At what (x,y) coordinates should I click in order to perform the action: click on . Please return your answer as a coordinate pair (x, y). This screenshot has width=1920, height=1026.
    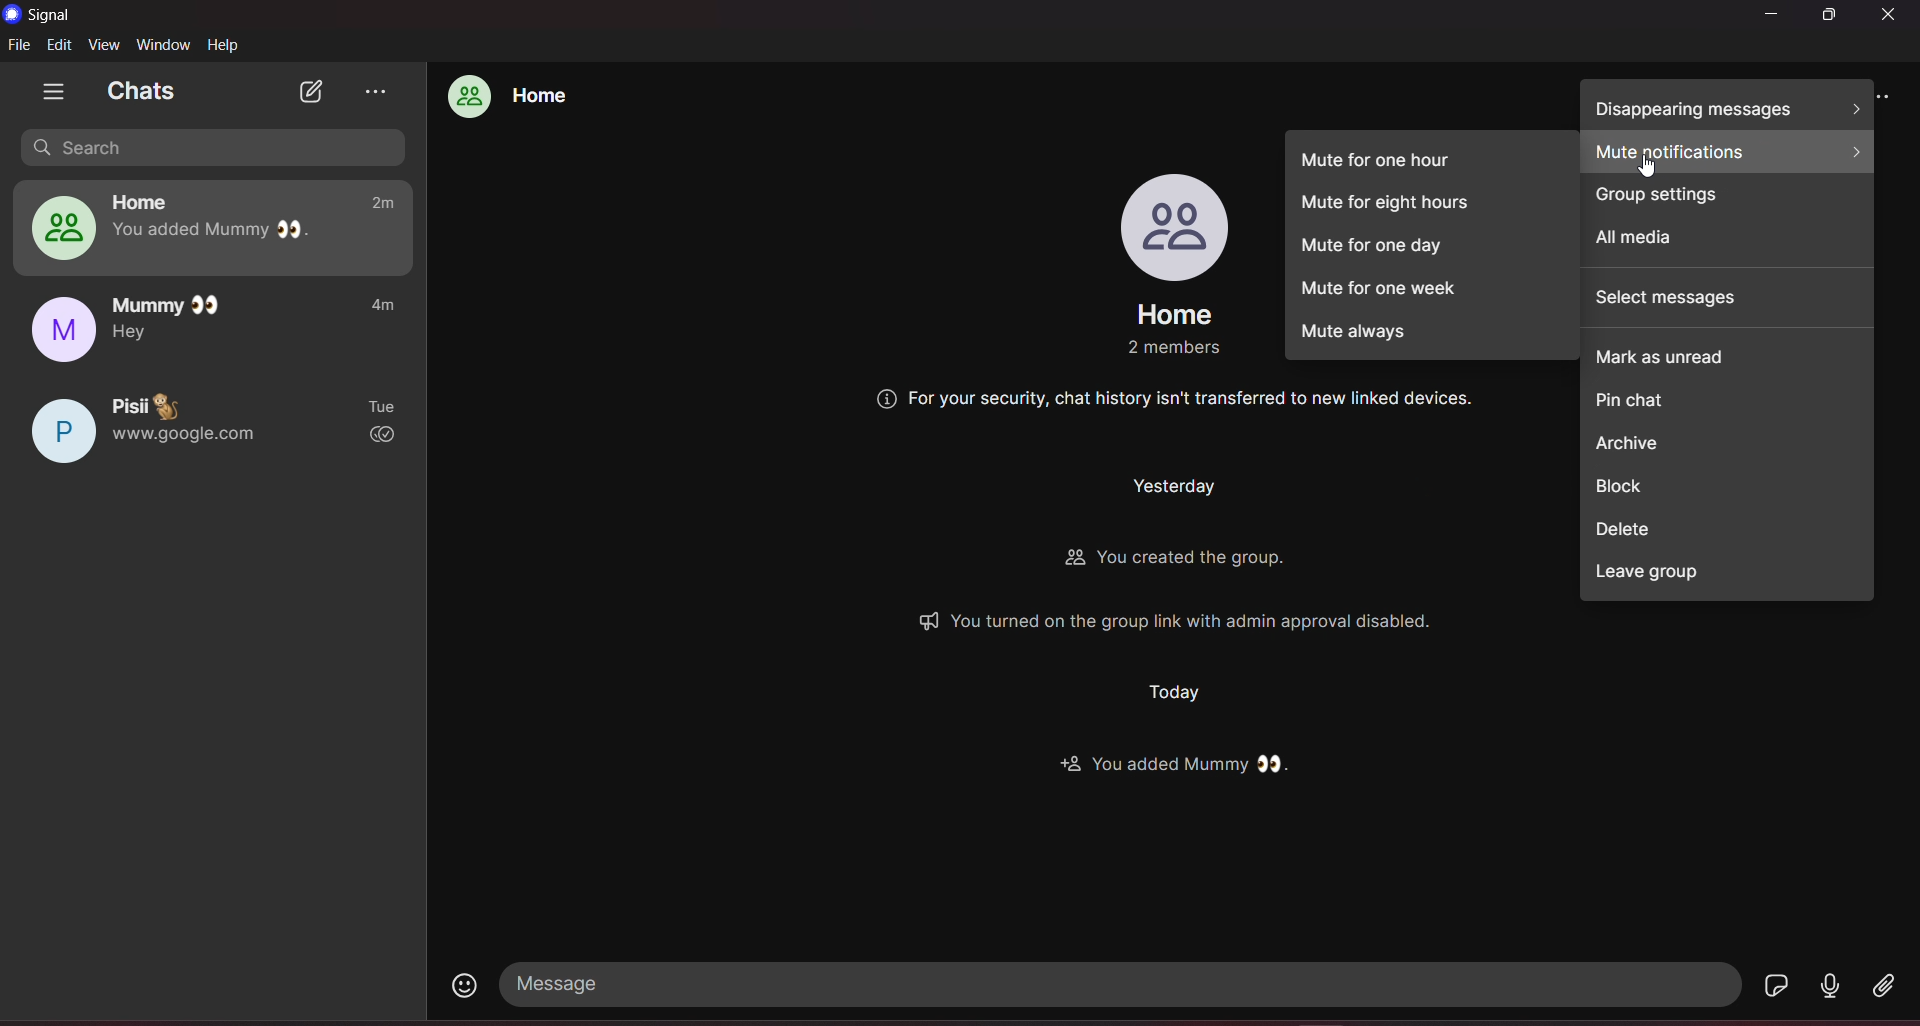
    Looking at the image, I should click on (1176, 487).